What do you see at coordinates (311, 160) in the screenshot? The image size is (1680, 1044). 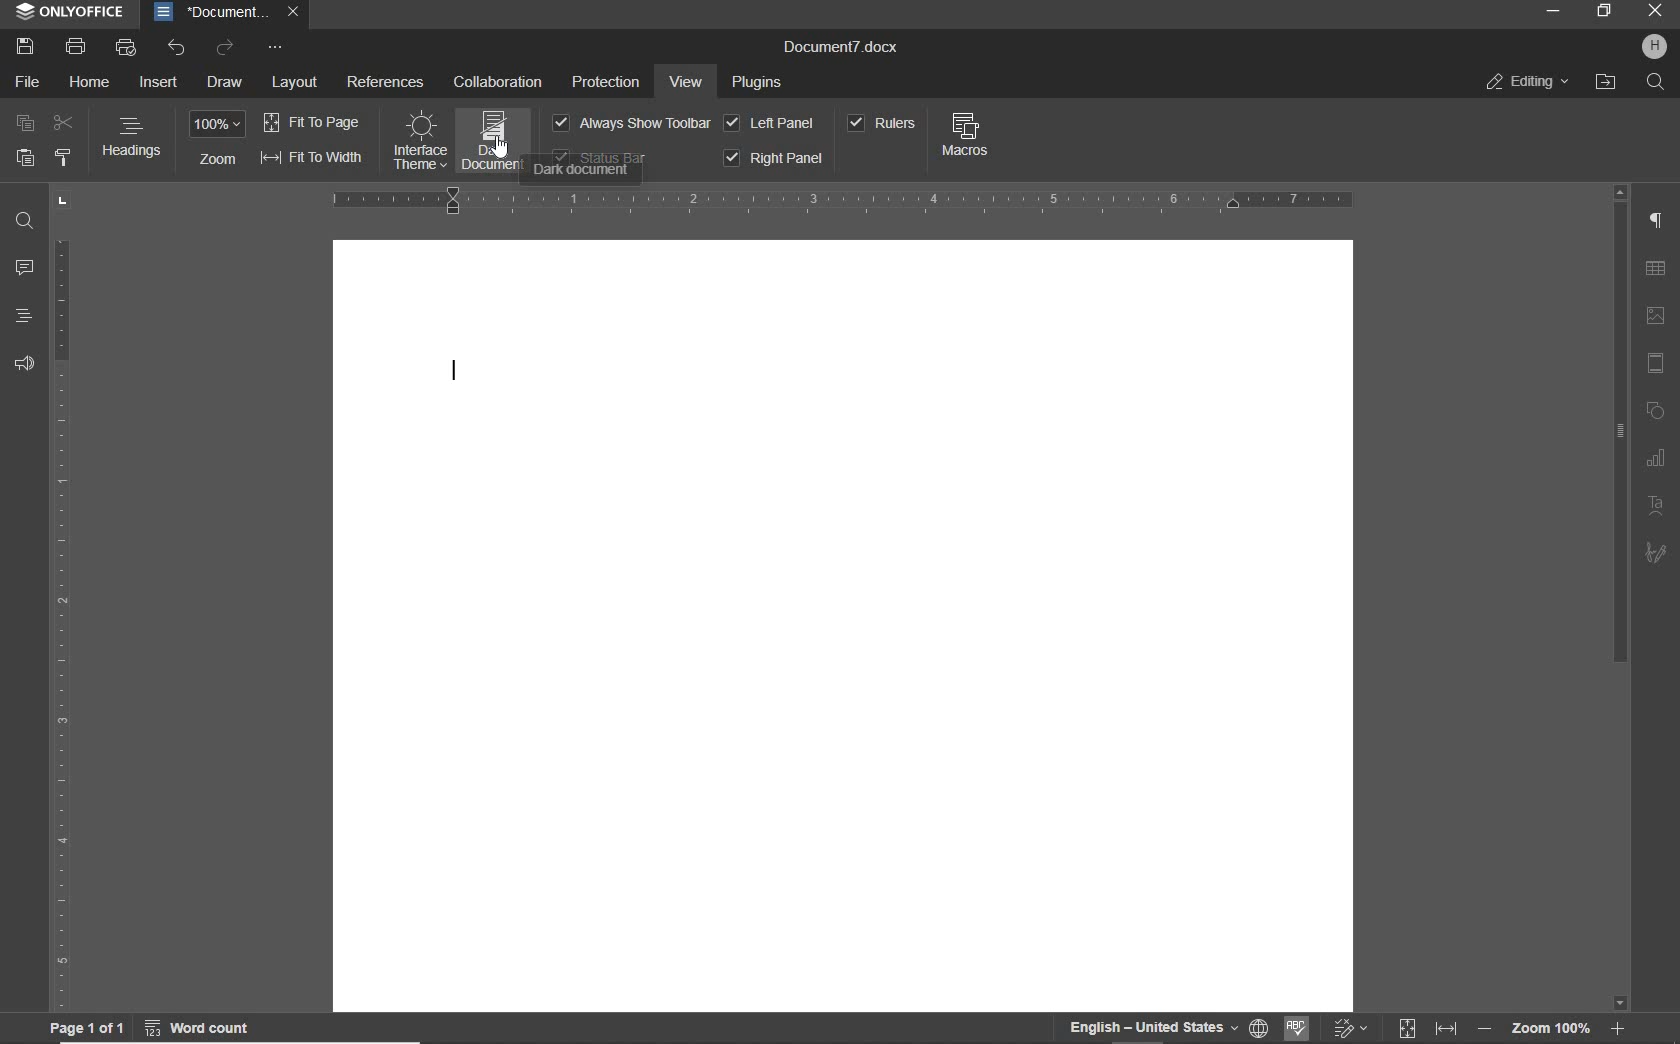 I see `FIT TO WIDTH` at bounding box center [311, 160].